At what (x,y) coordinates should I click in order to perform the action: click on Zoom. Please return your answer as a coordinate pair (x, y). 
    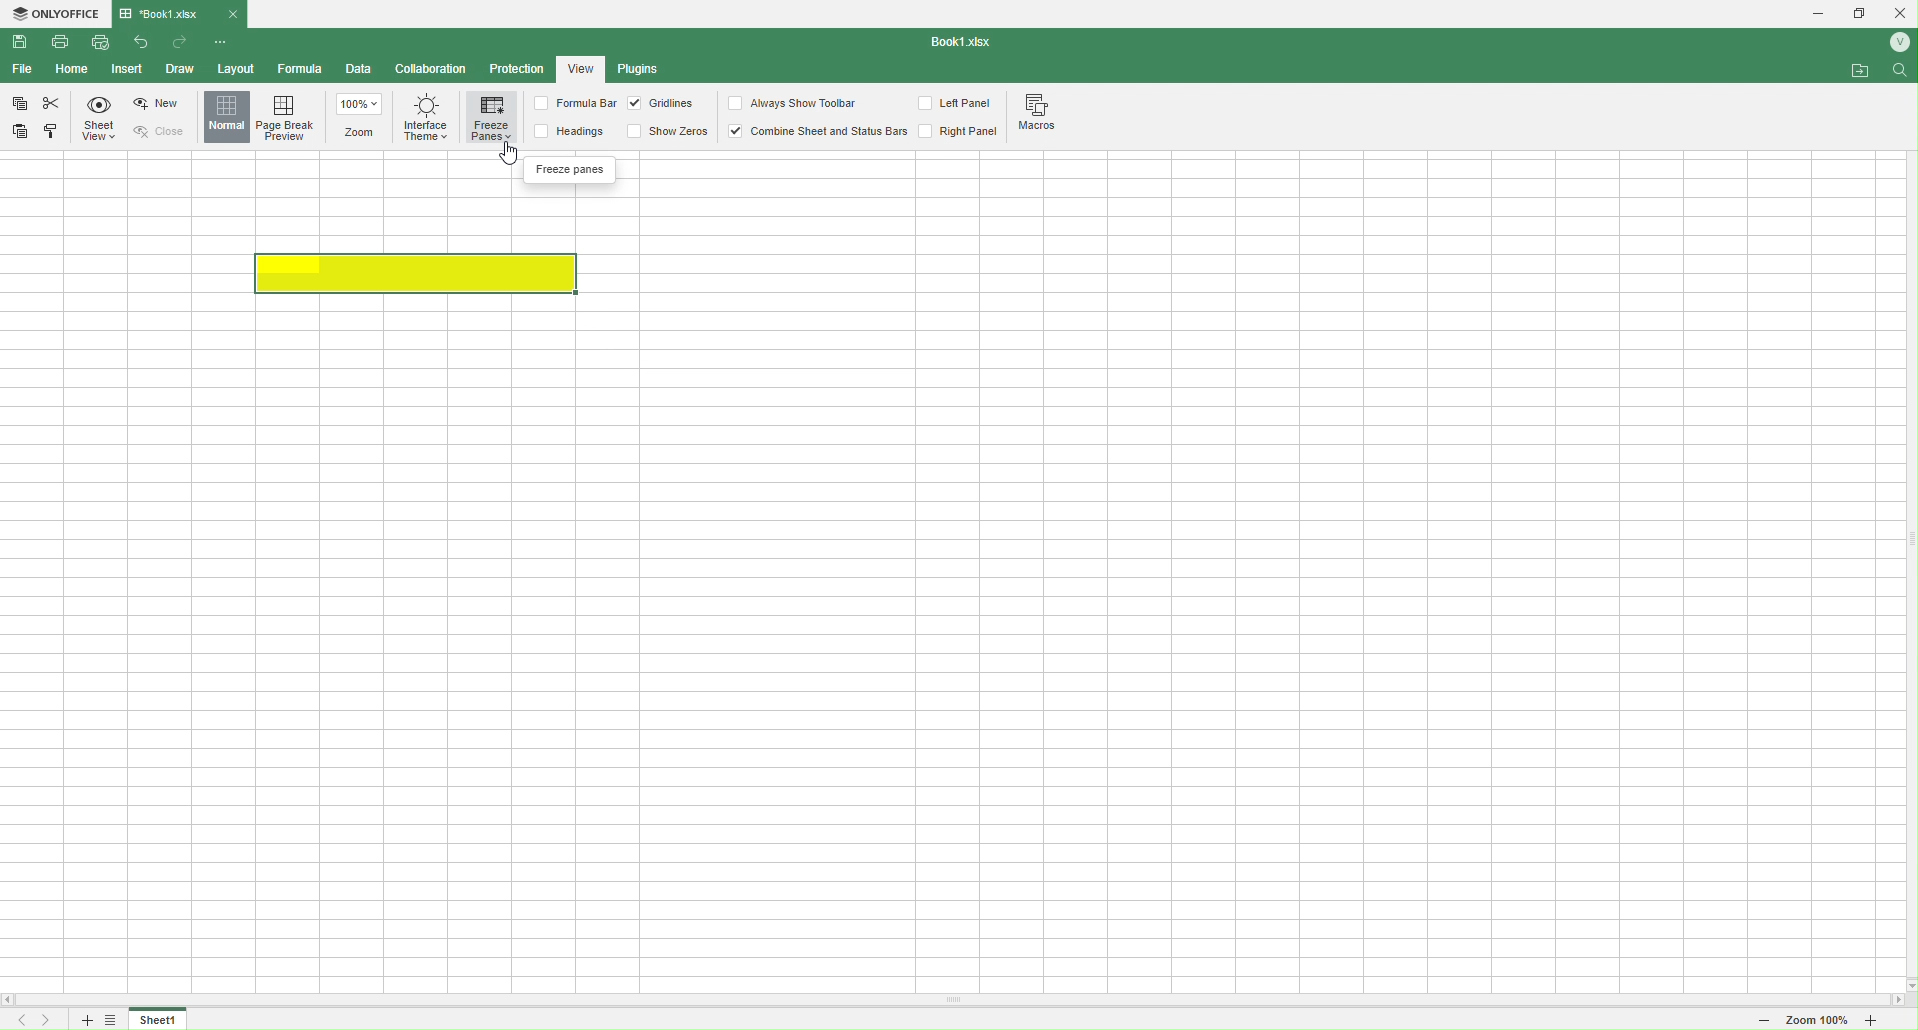
    Looking at the image, I should click on (363, 118).